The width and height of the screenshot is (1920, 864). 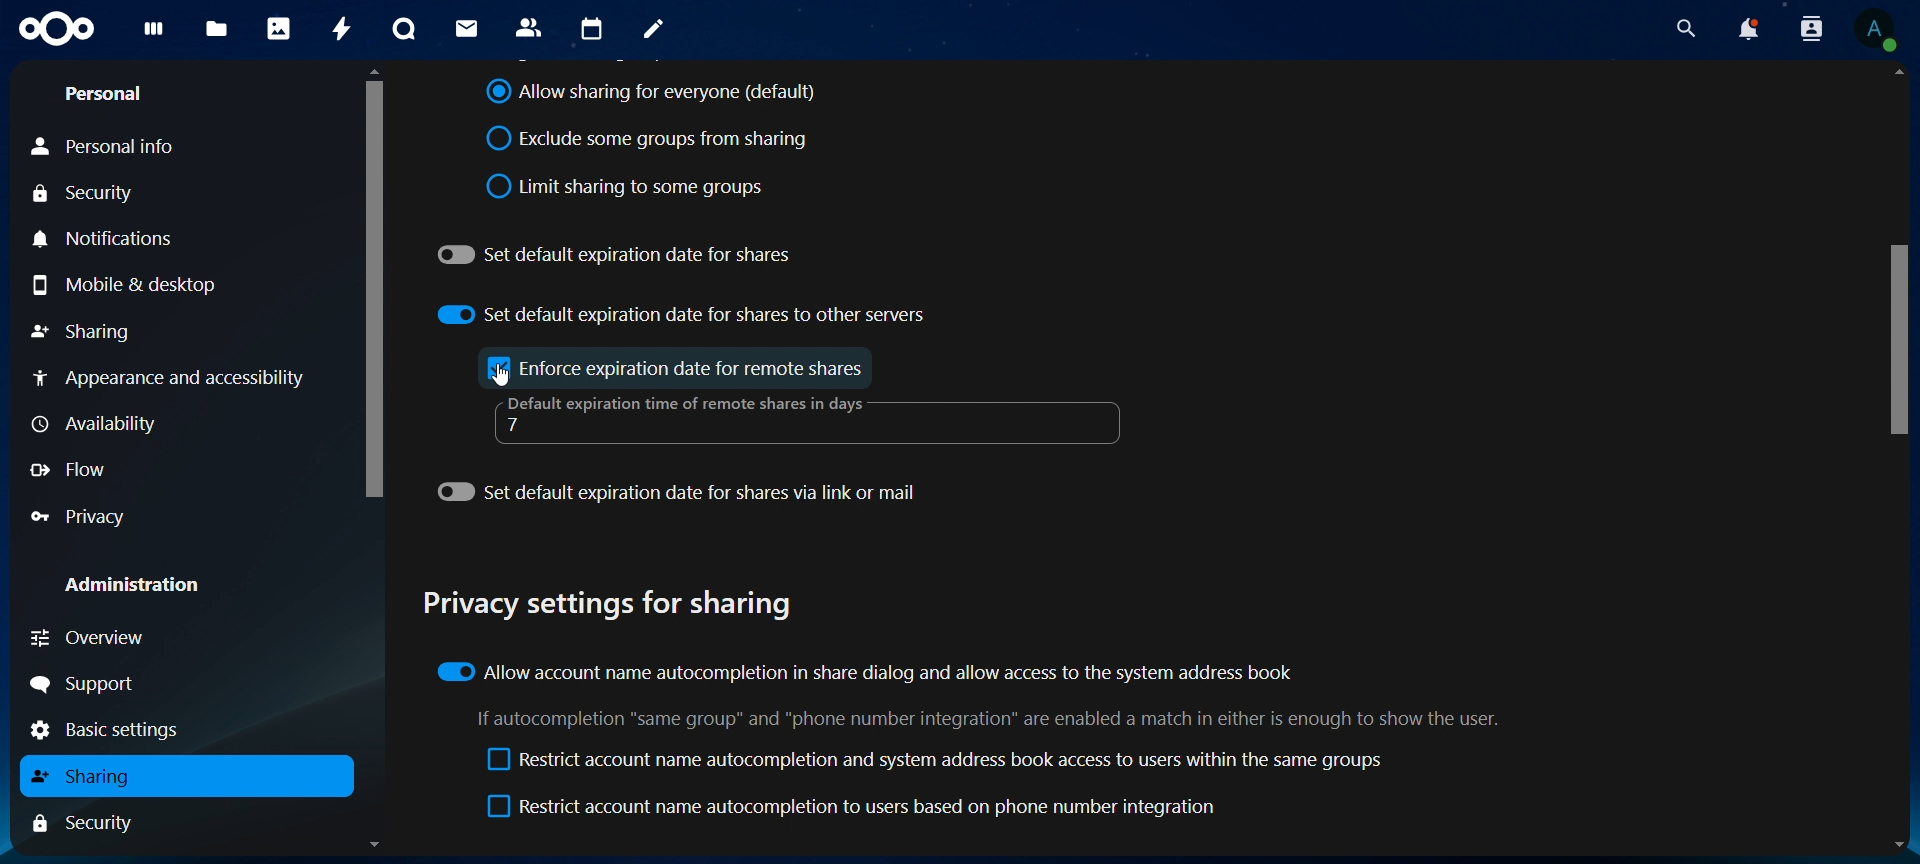 I want to click on contacts, so click(x=528, y=27).